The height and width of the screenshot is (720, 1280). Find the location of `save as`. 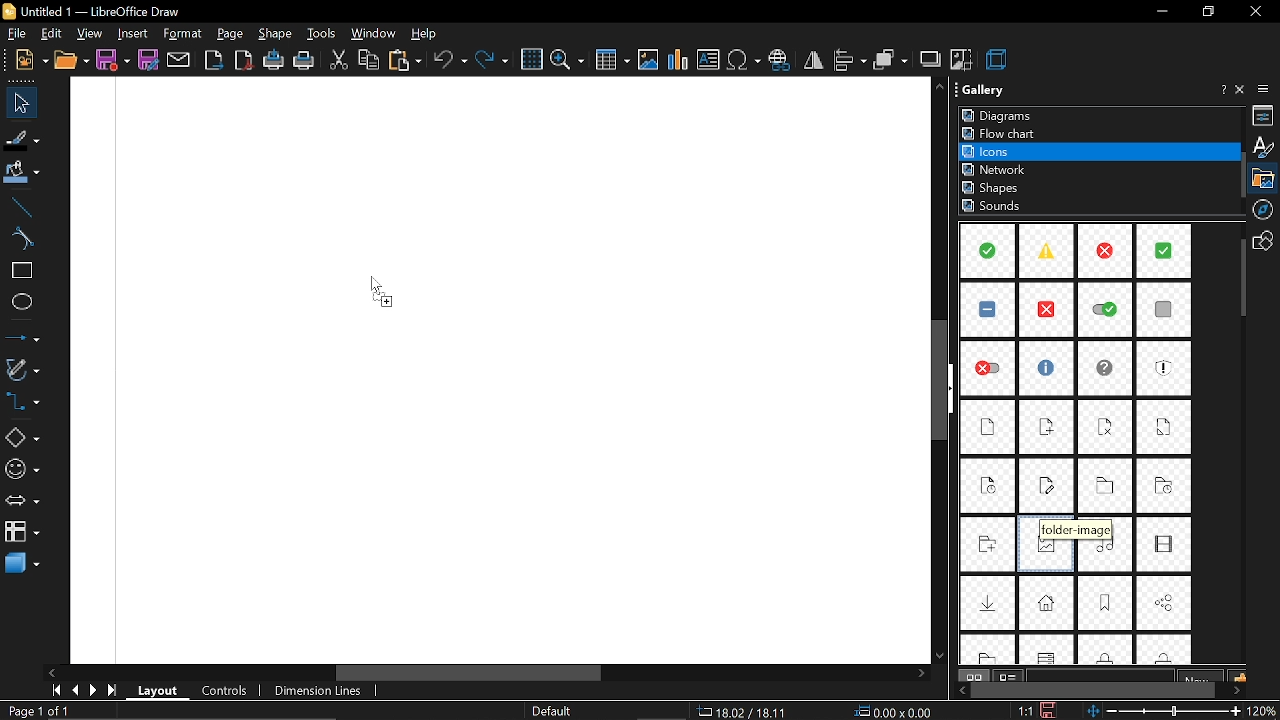

save as is located at coordinates (150, 60).